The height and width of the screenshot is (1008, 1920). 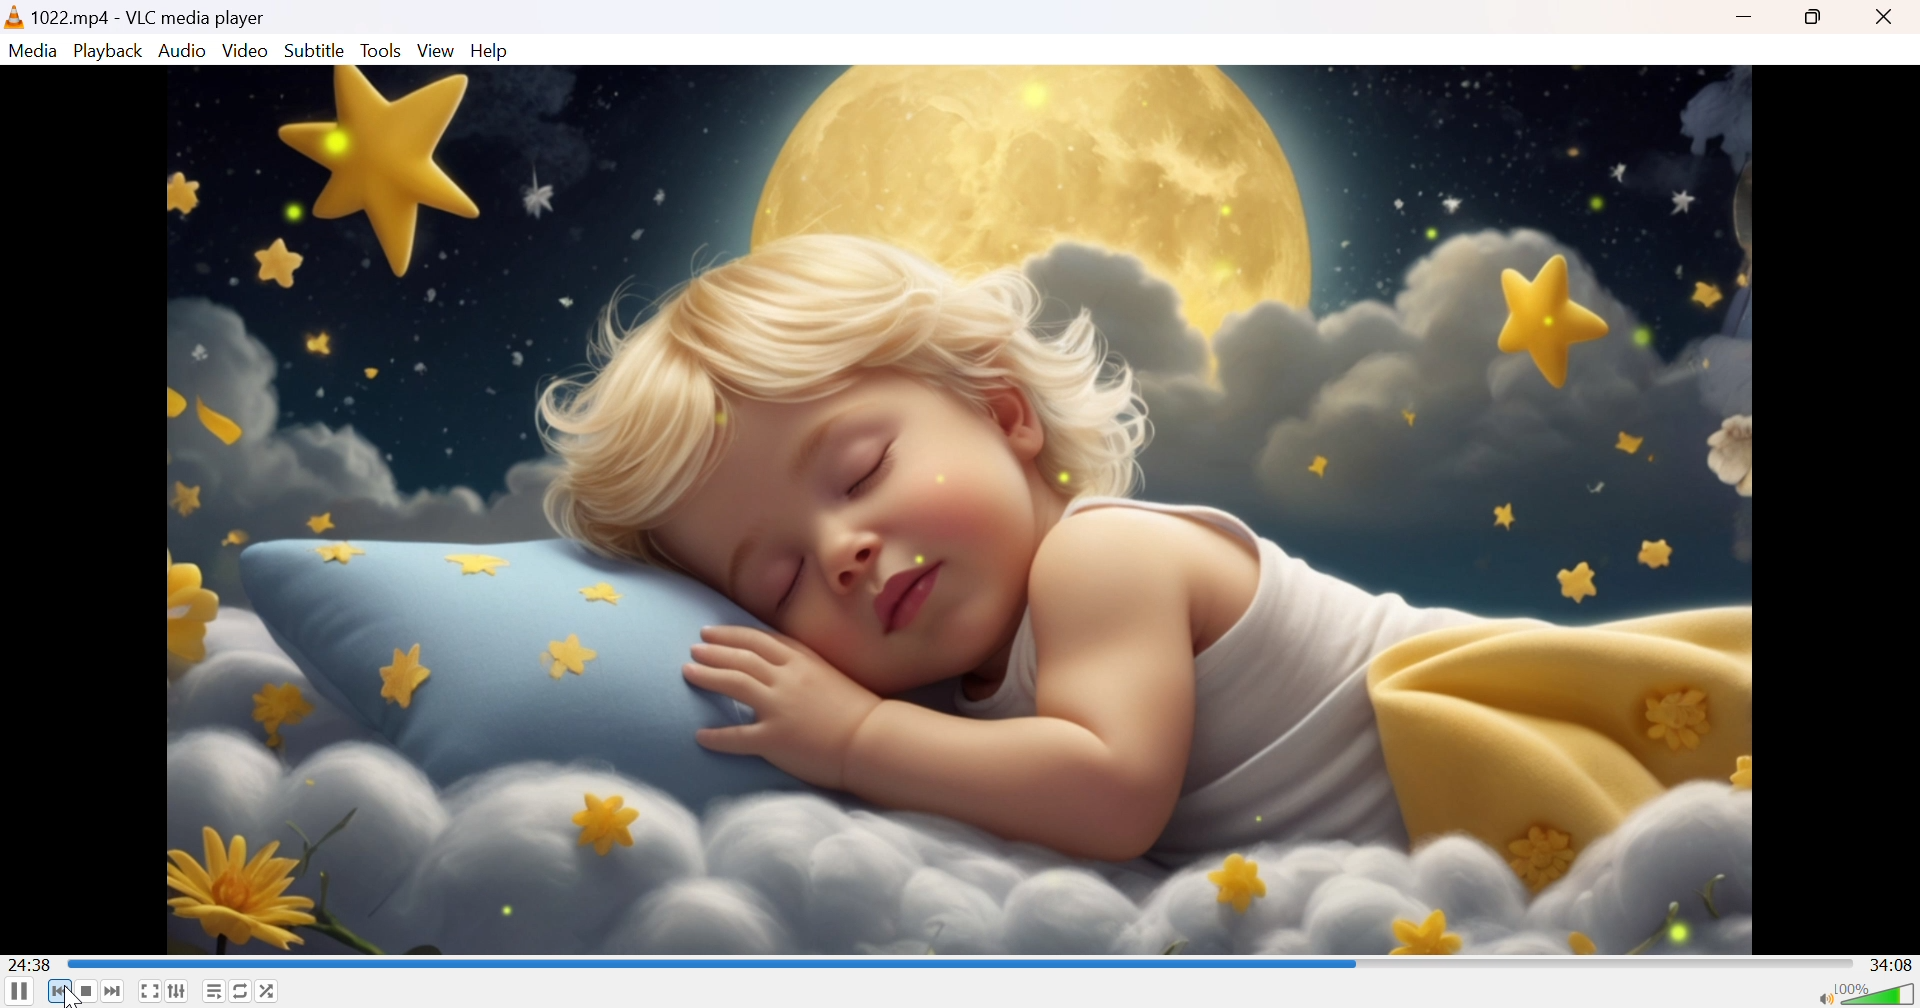 I want to click on Stop playback, so click(x=88, y=992).